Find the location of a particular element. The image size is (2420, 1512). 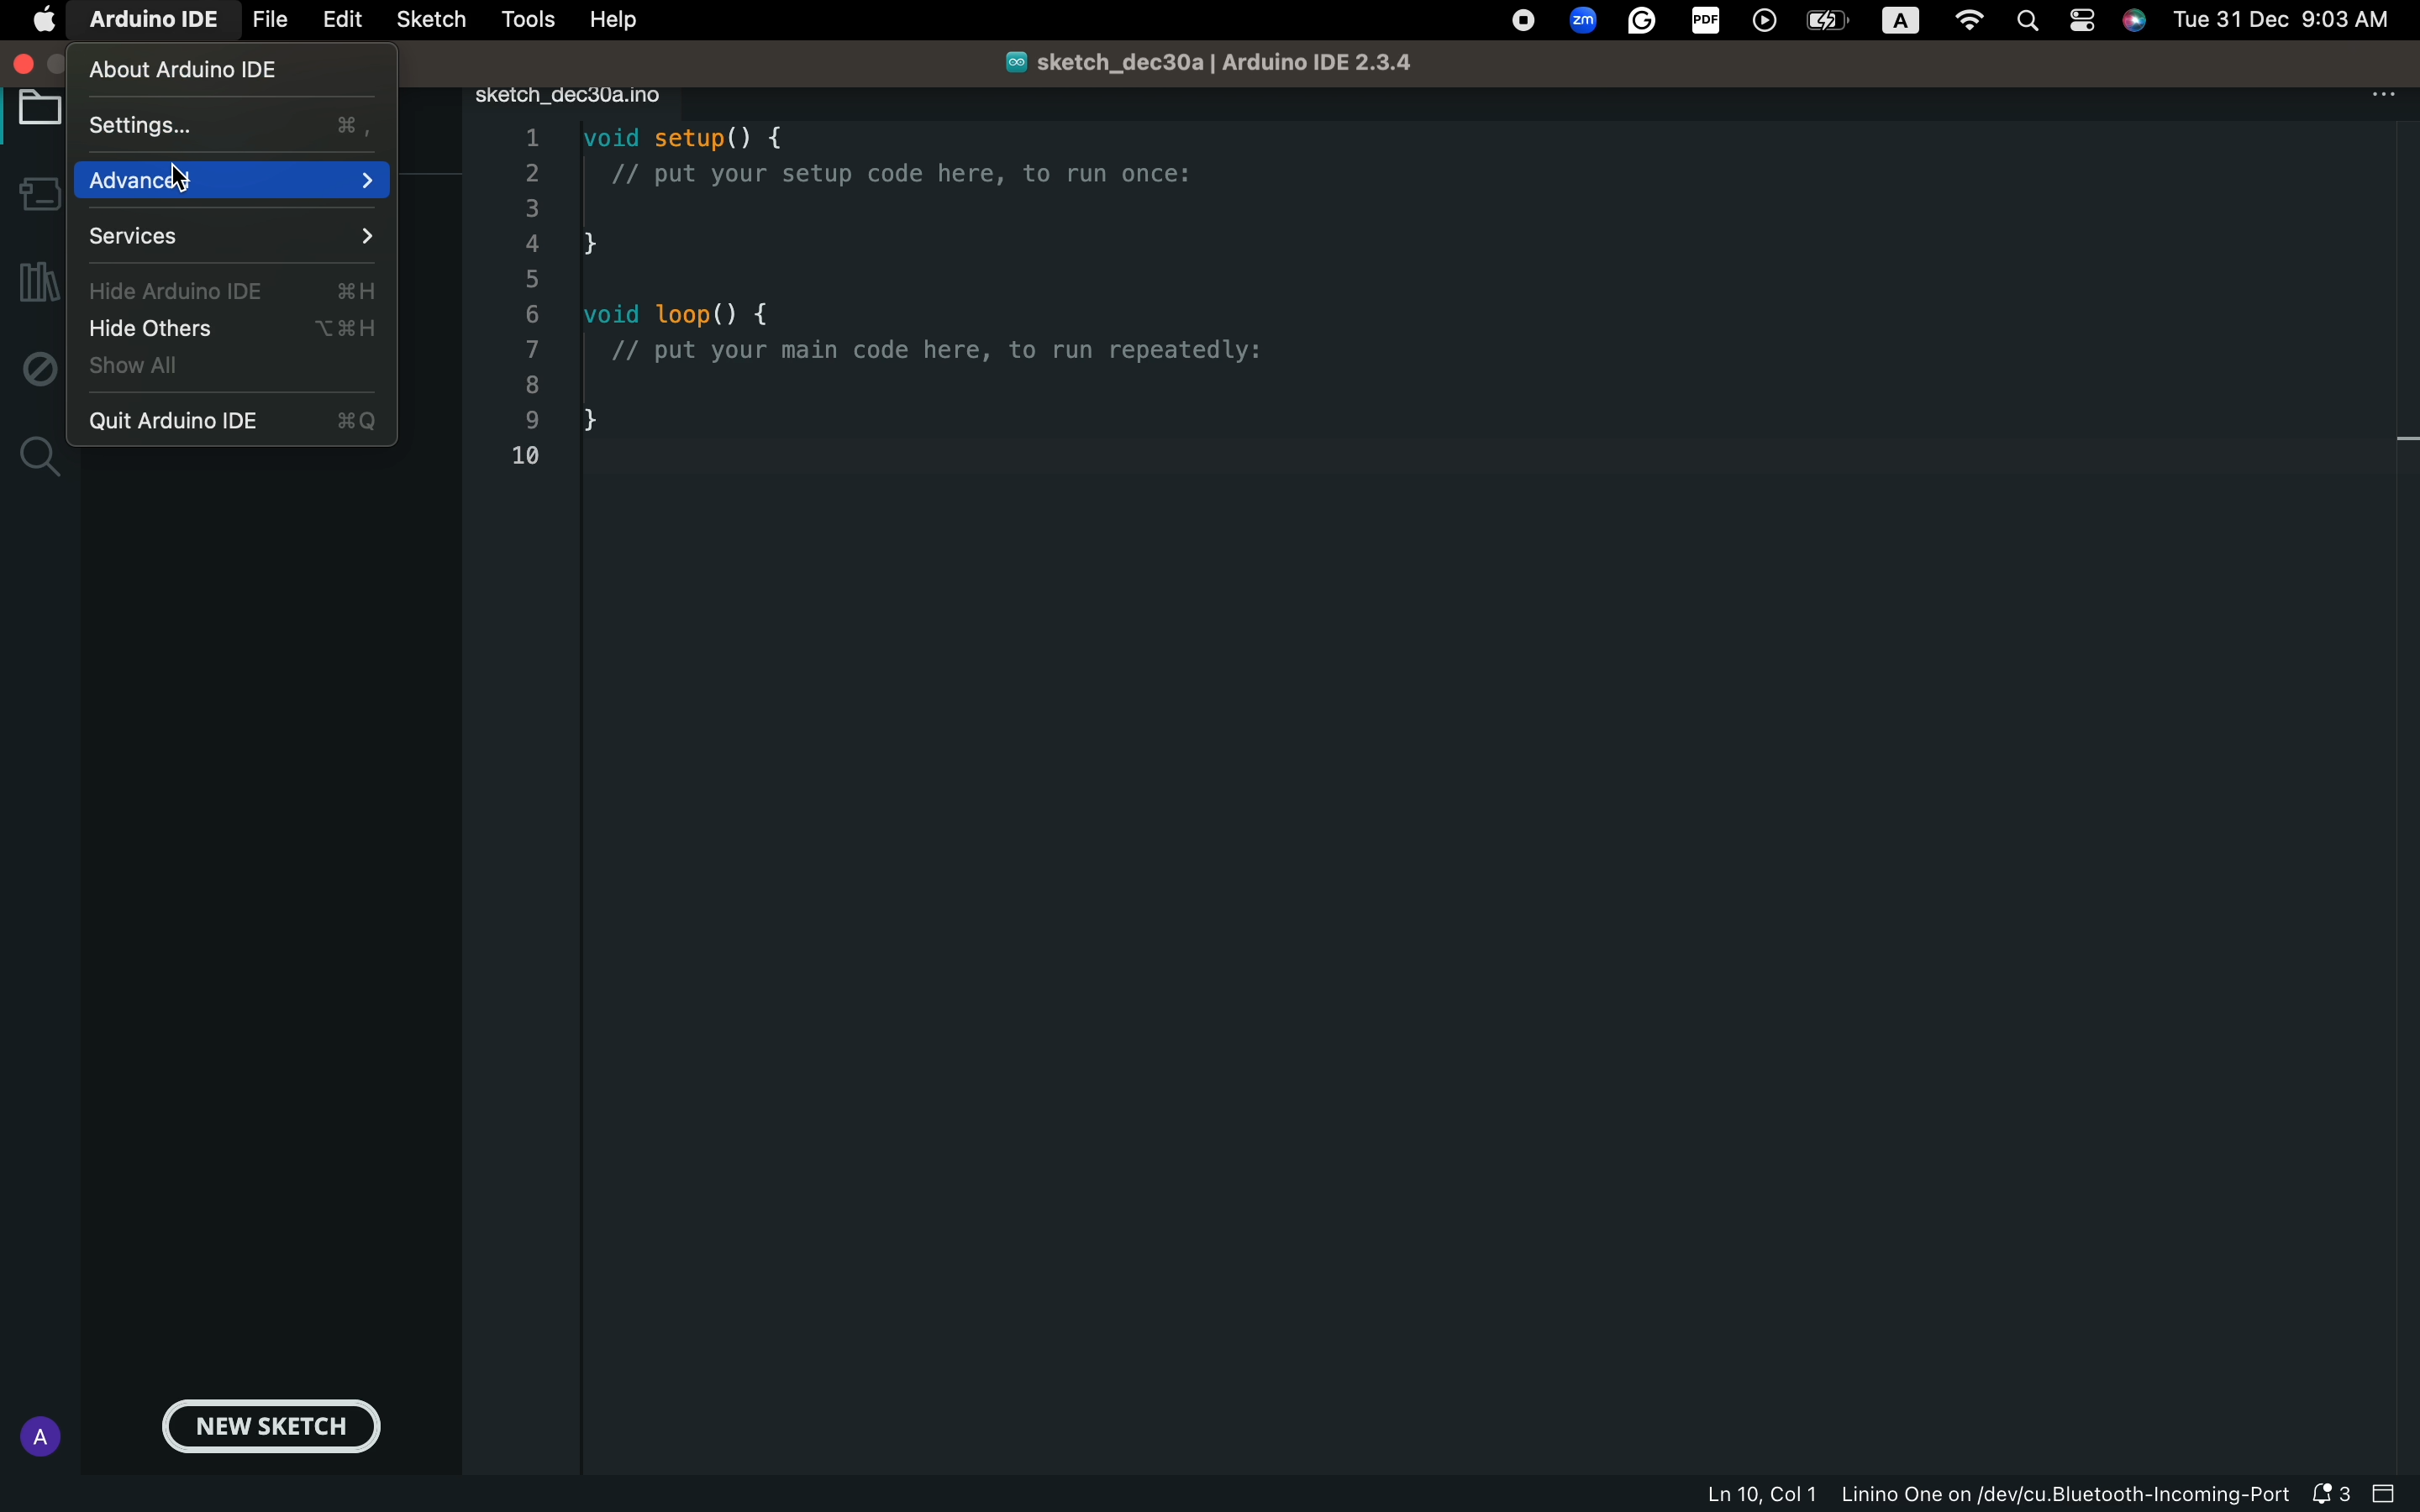

Zoom is located at coordinates (1585, 17).